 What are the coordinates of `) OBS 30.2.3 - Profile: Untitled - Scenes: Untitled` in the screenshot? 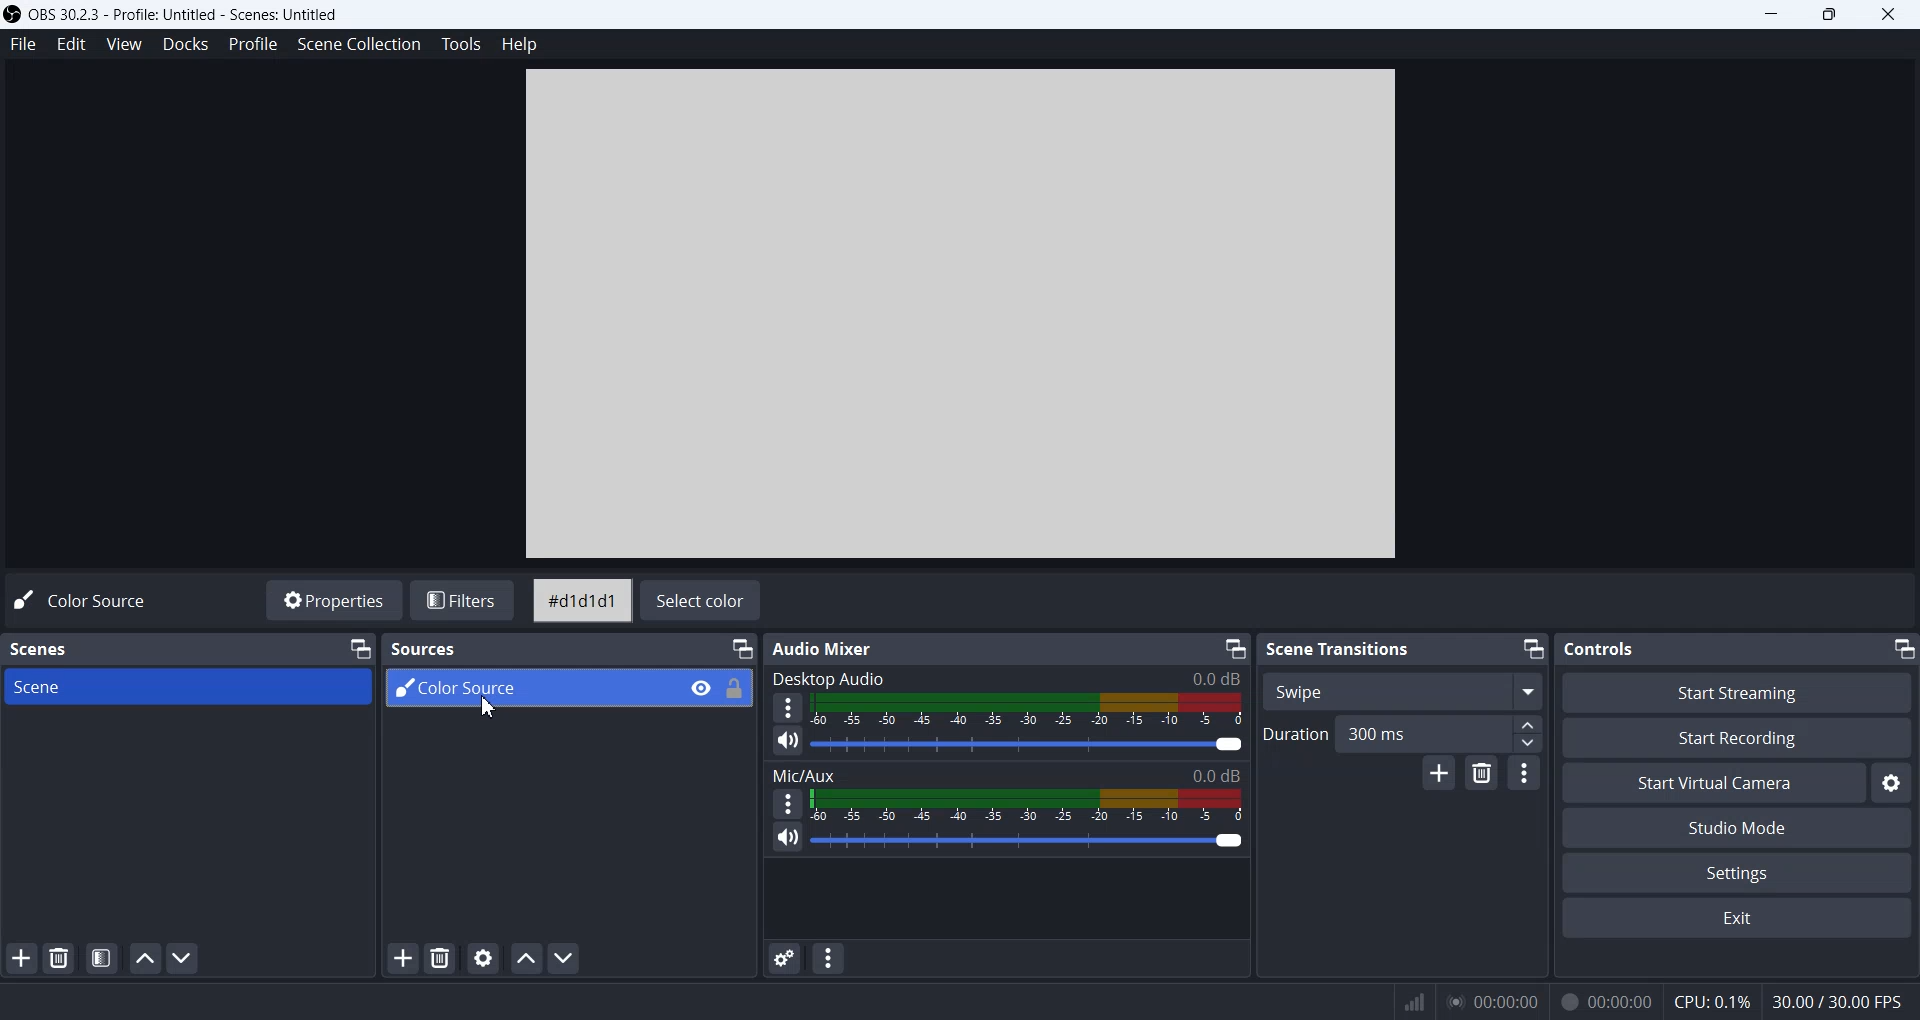 It's located at (180, 13).